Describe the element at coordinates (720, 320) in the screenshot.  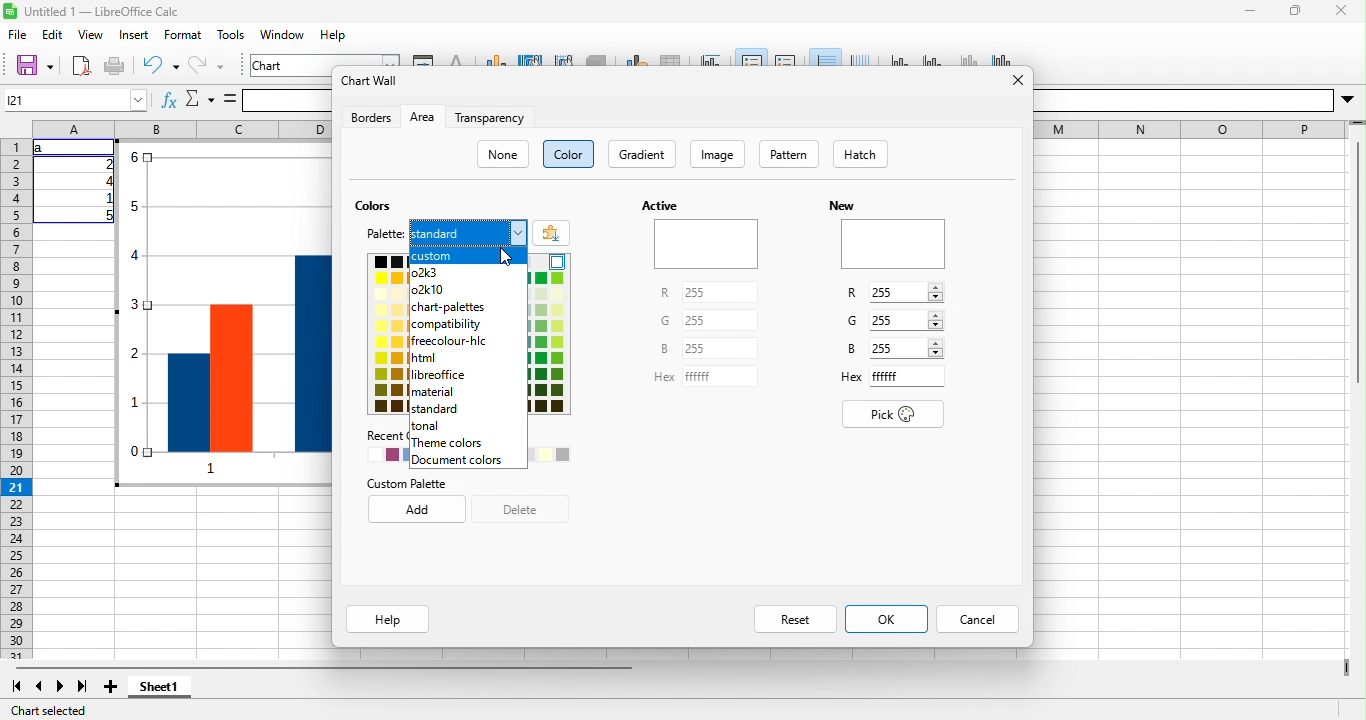
I see `Input for G` at that location.